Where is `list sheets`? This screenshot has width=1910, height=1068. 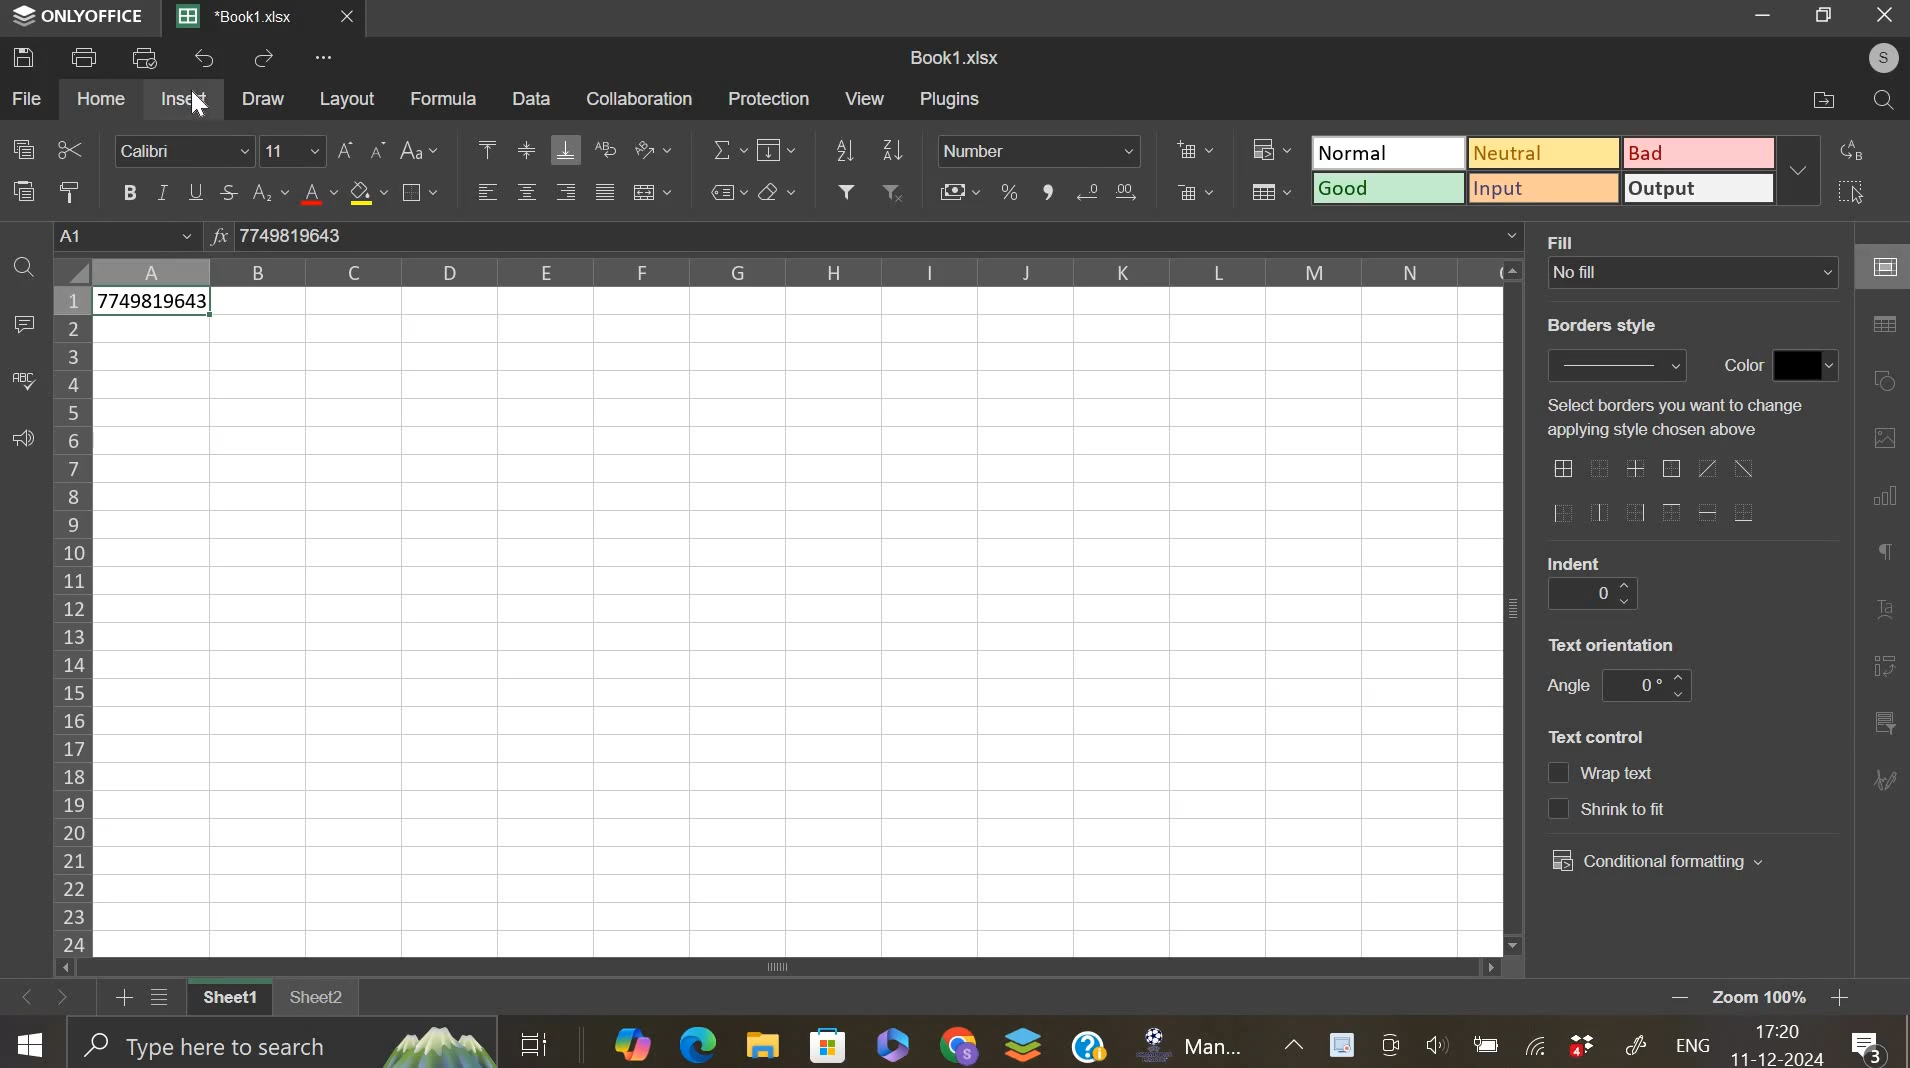 list sheets is located at coordinates (165, 999).